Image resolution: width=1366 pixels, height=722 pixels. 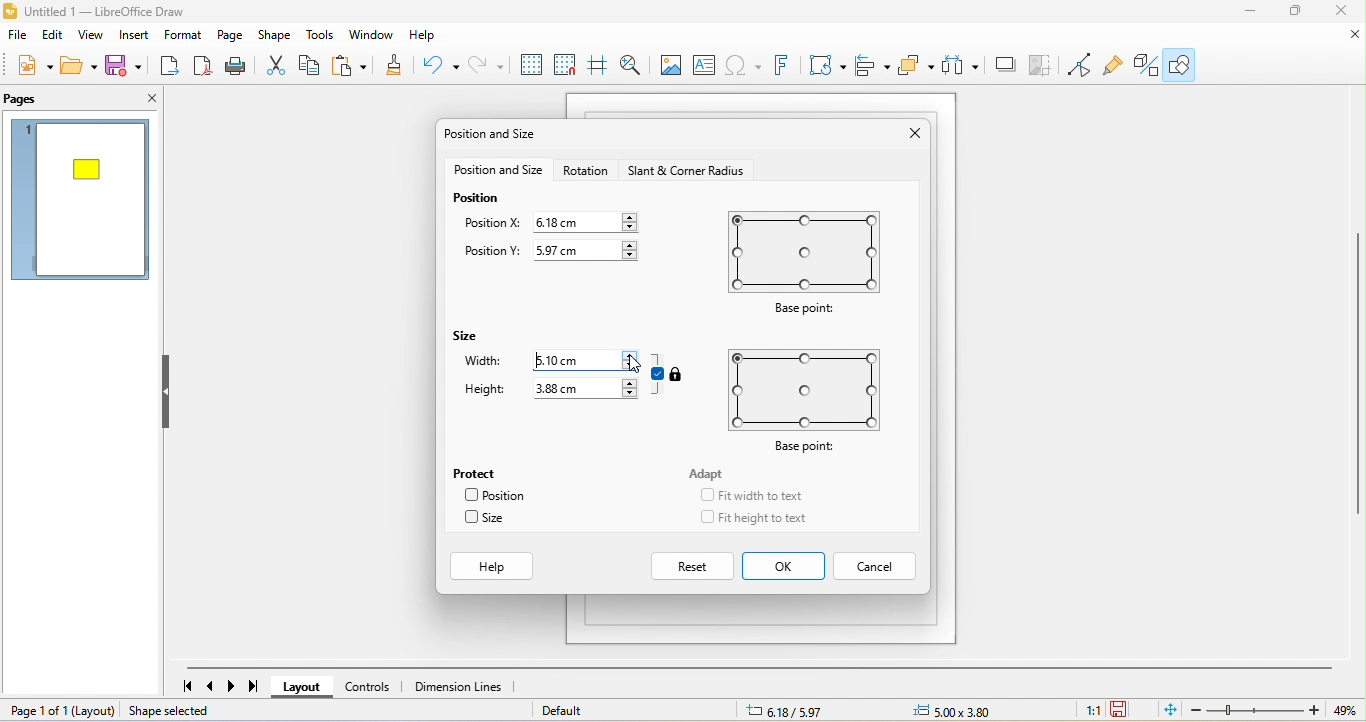 I want to click on zoom, so click(x=1278, y=710).